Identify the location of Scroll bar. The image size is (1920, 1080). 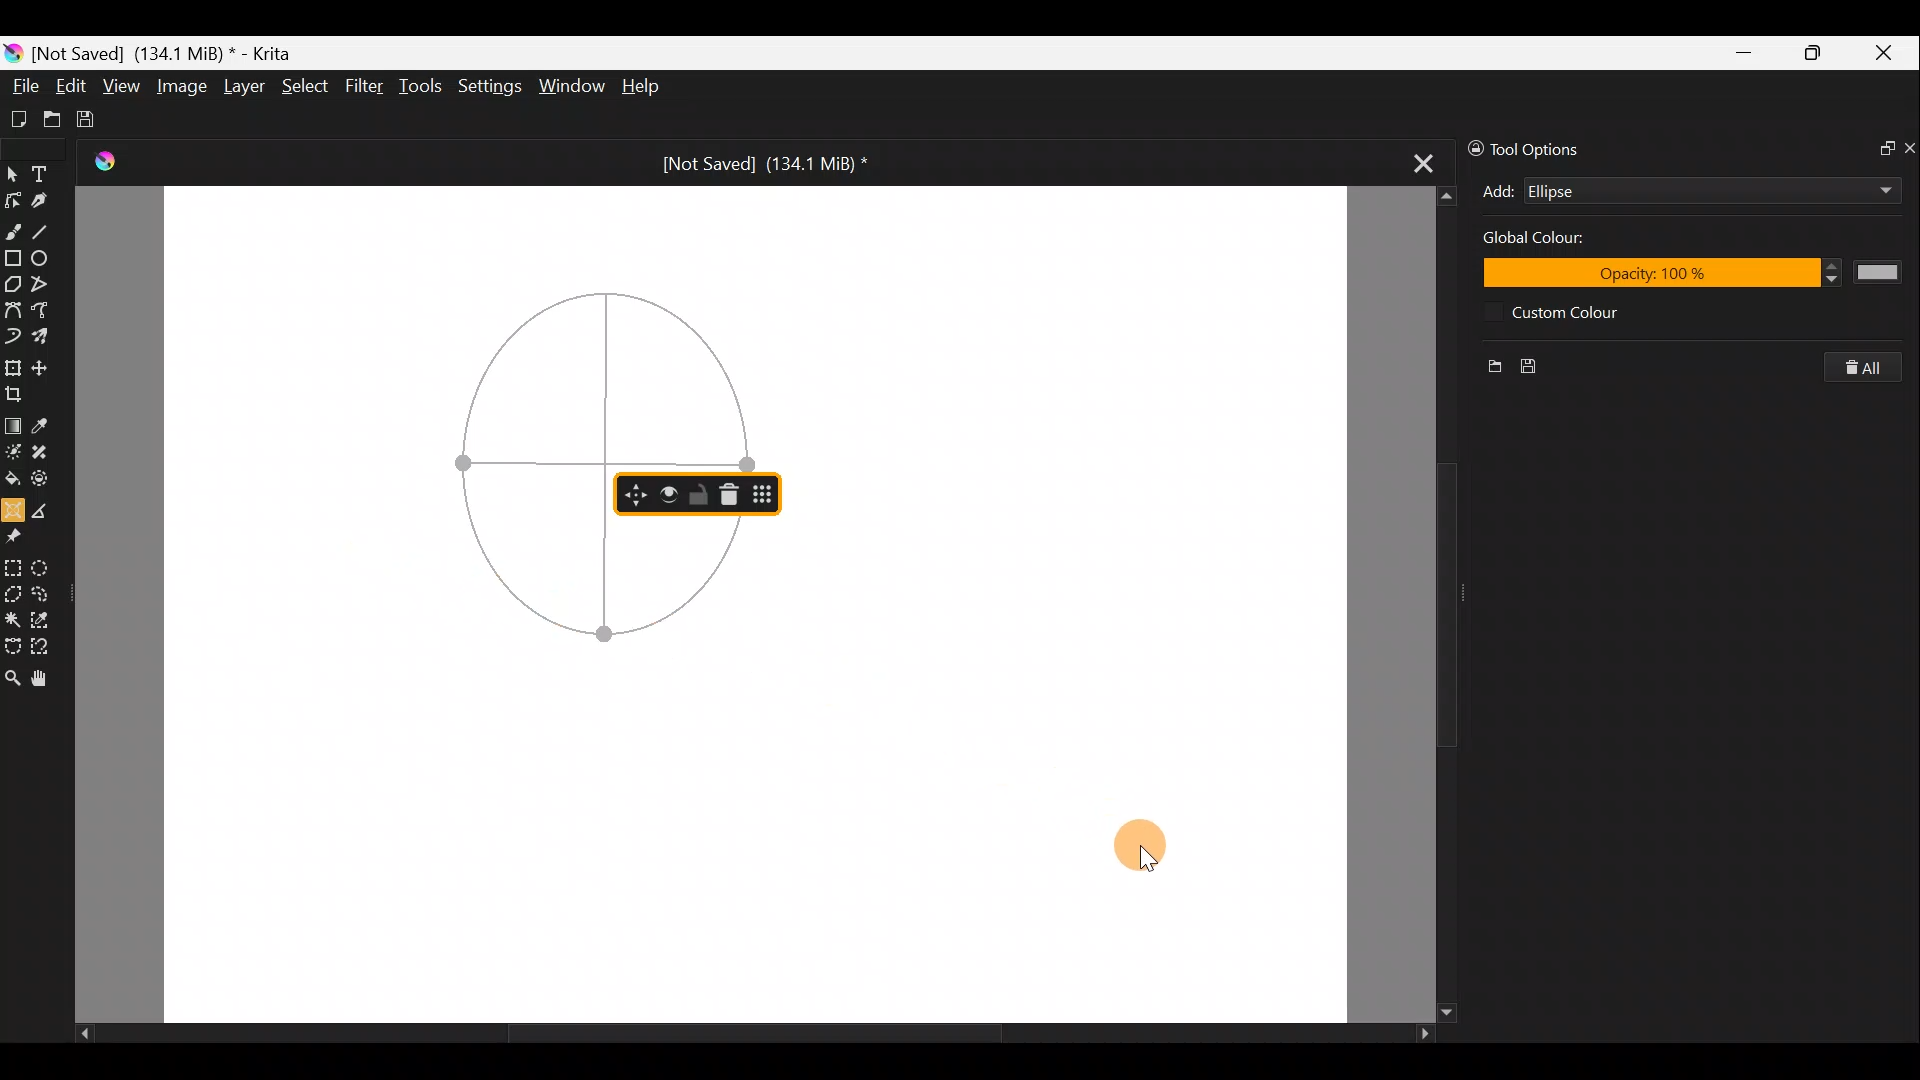
(738, 1034).